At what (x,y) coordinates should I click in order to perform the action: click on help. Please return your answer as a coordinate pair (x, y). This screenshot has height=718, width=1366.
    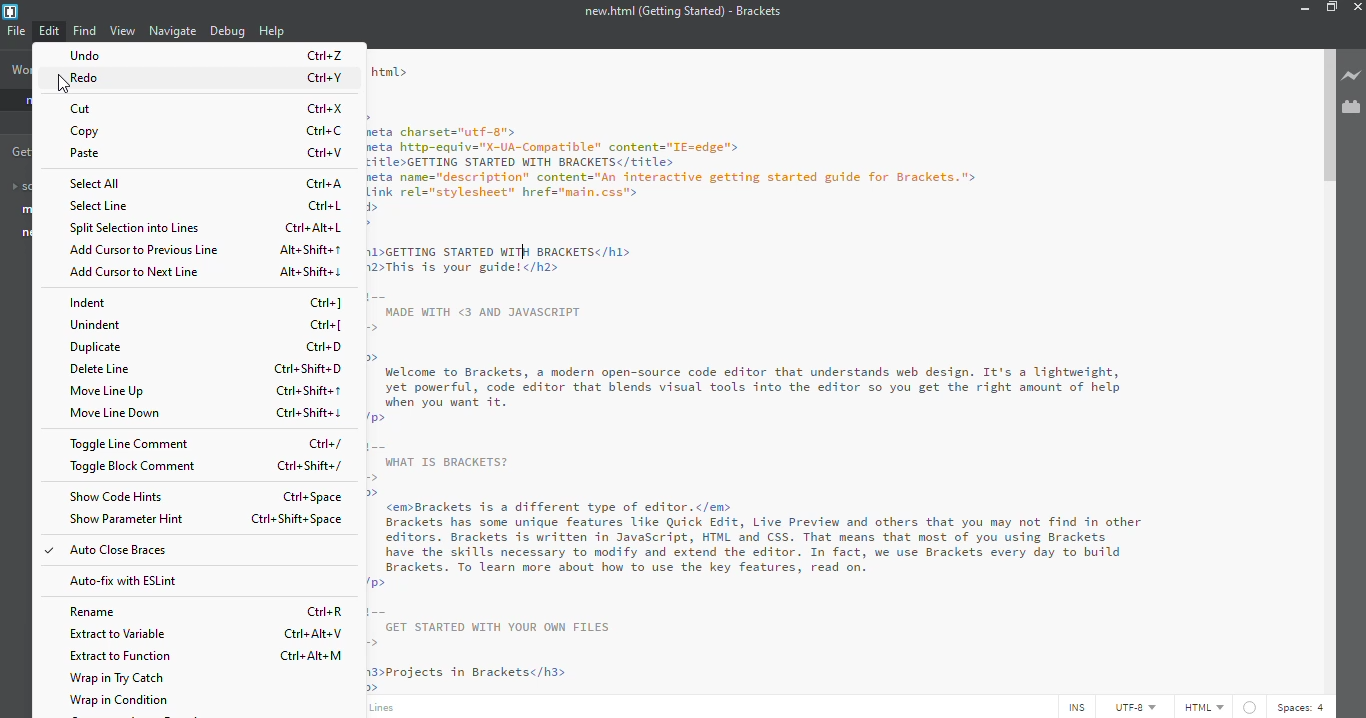
    Looking at the image, I should click on (273, 32).